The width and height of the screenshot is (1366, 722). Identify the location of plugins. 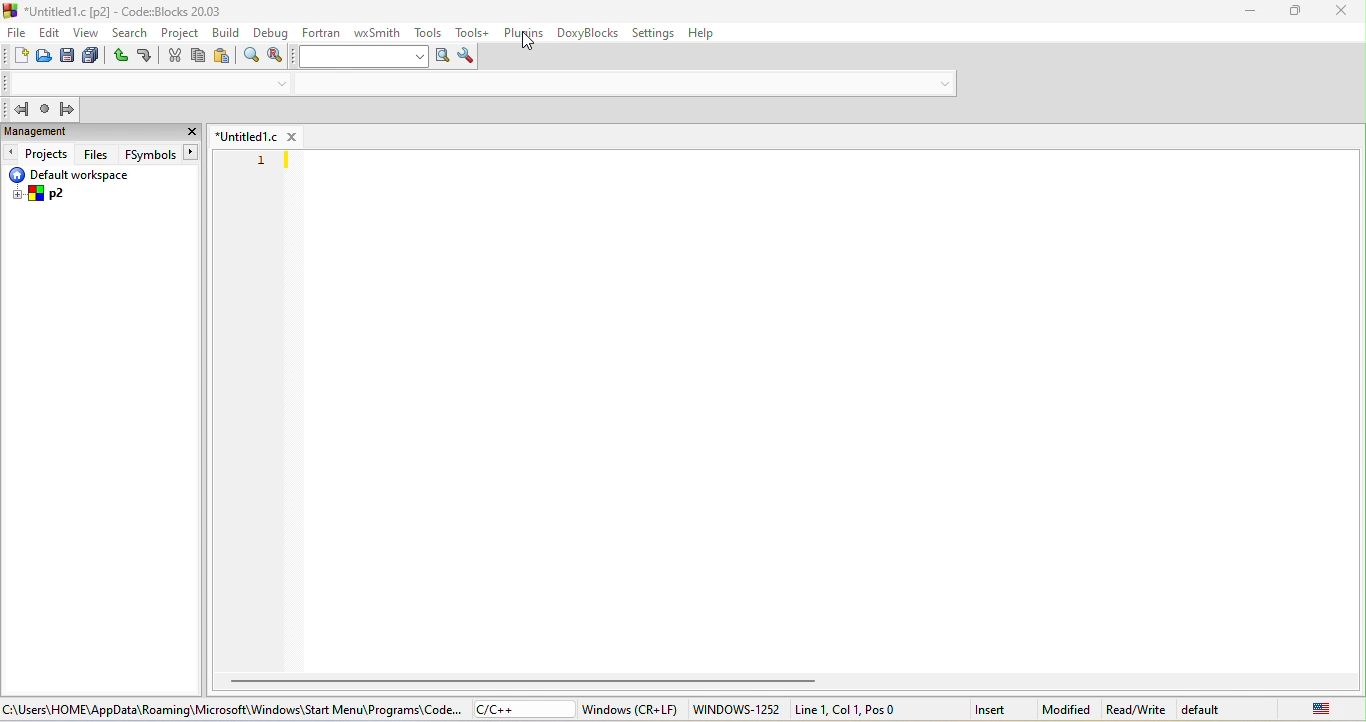
(522, 34).